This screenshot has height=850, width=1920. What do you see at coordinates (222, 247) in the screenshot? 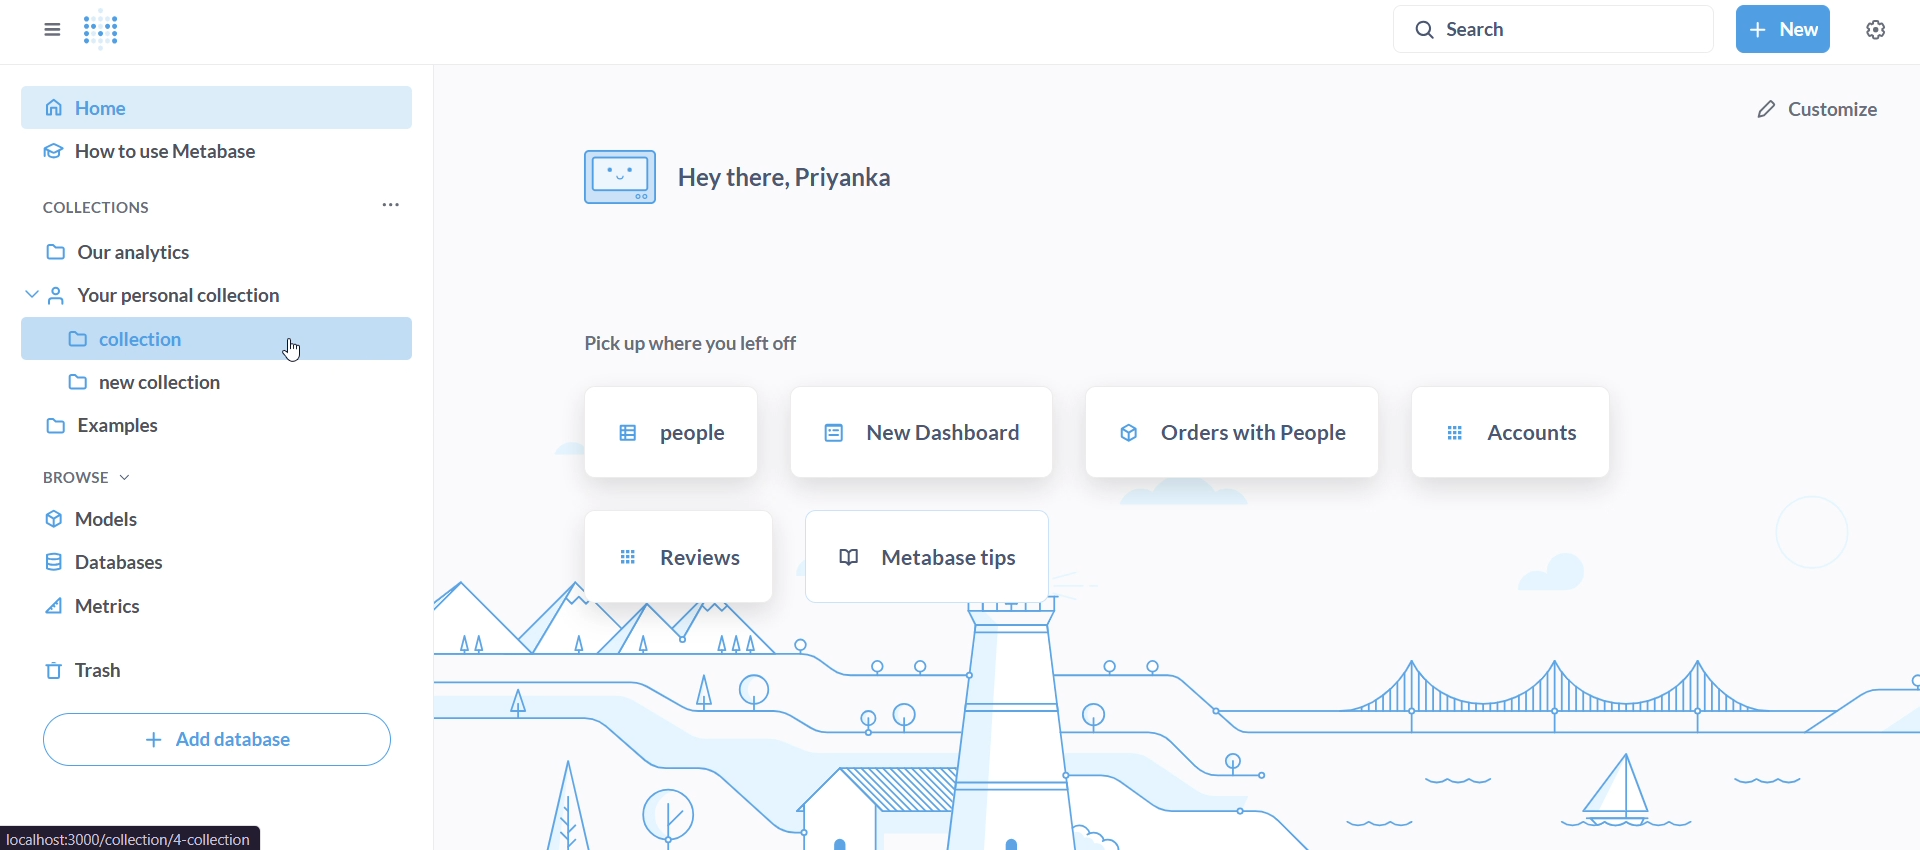
I see `our analytics` at bounding box center [222, 247].